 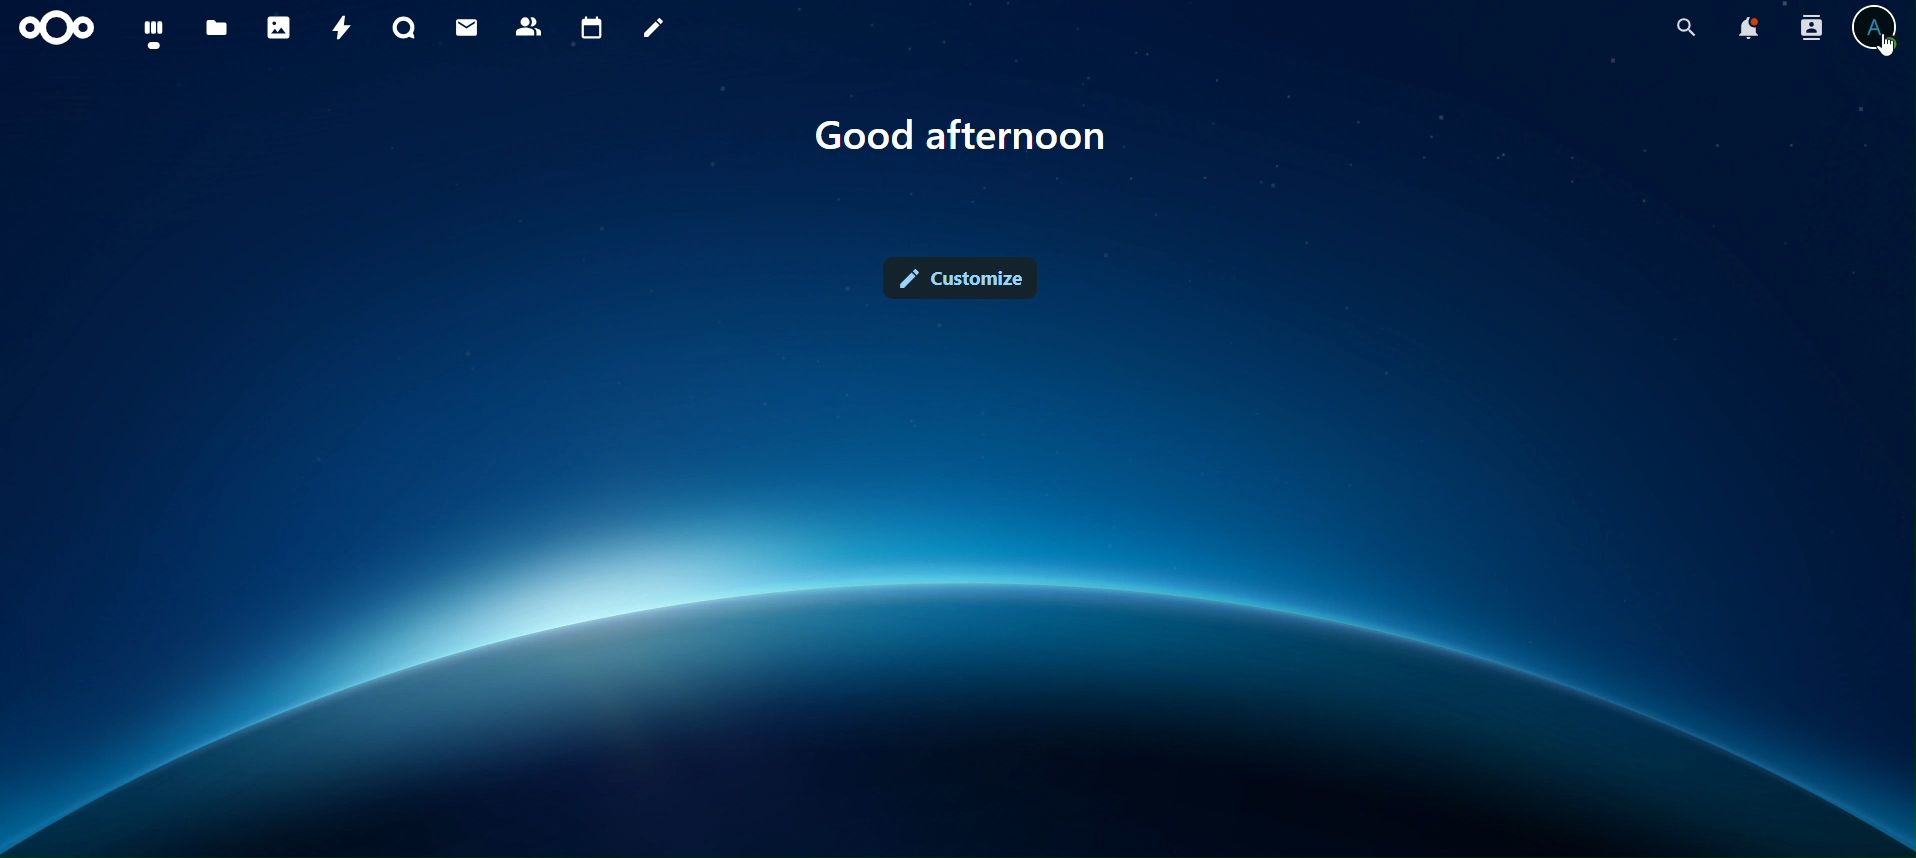 I want to click on activity, so click(x=345, y=28).